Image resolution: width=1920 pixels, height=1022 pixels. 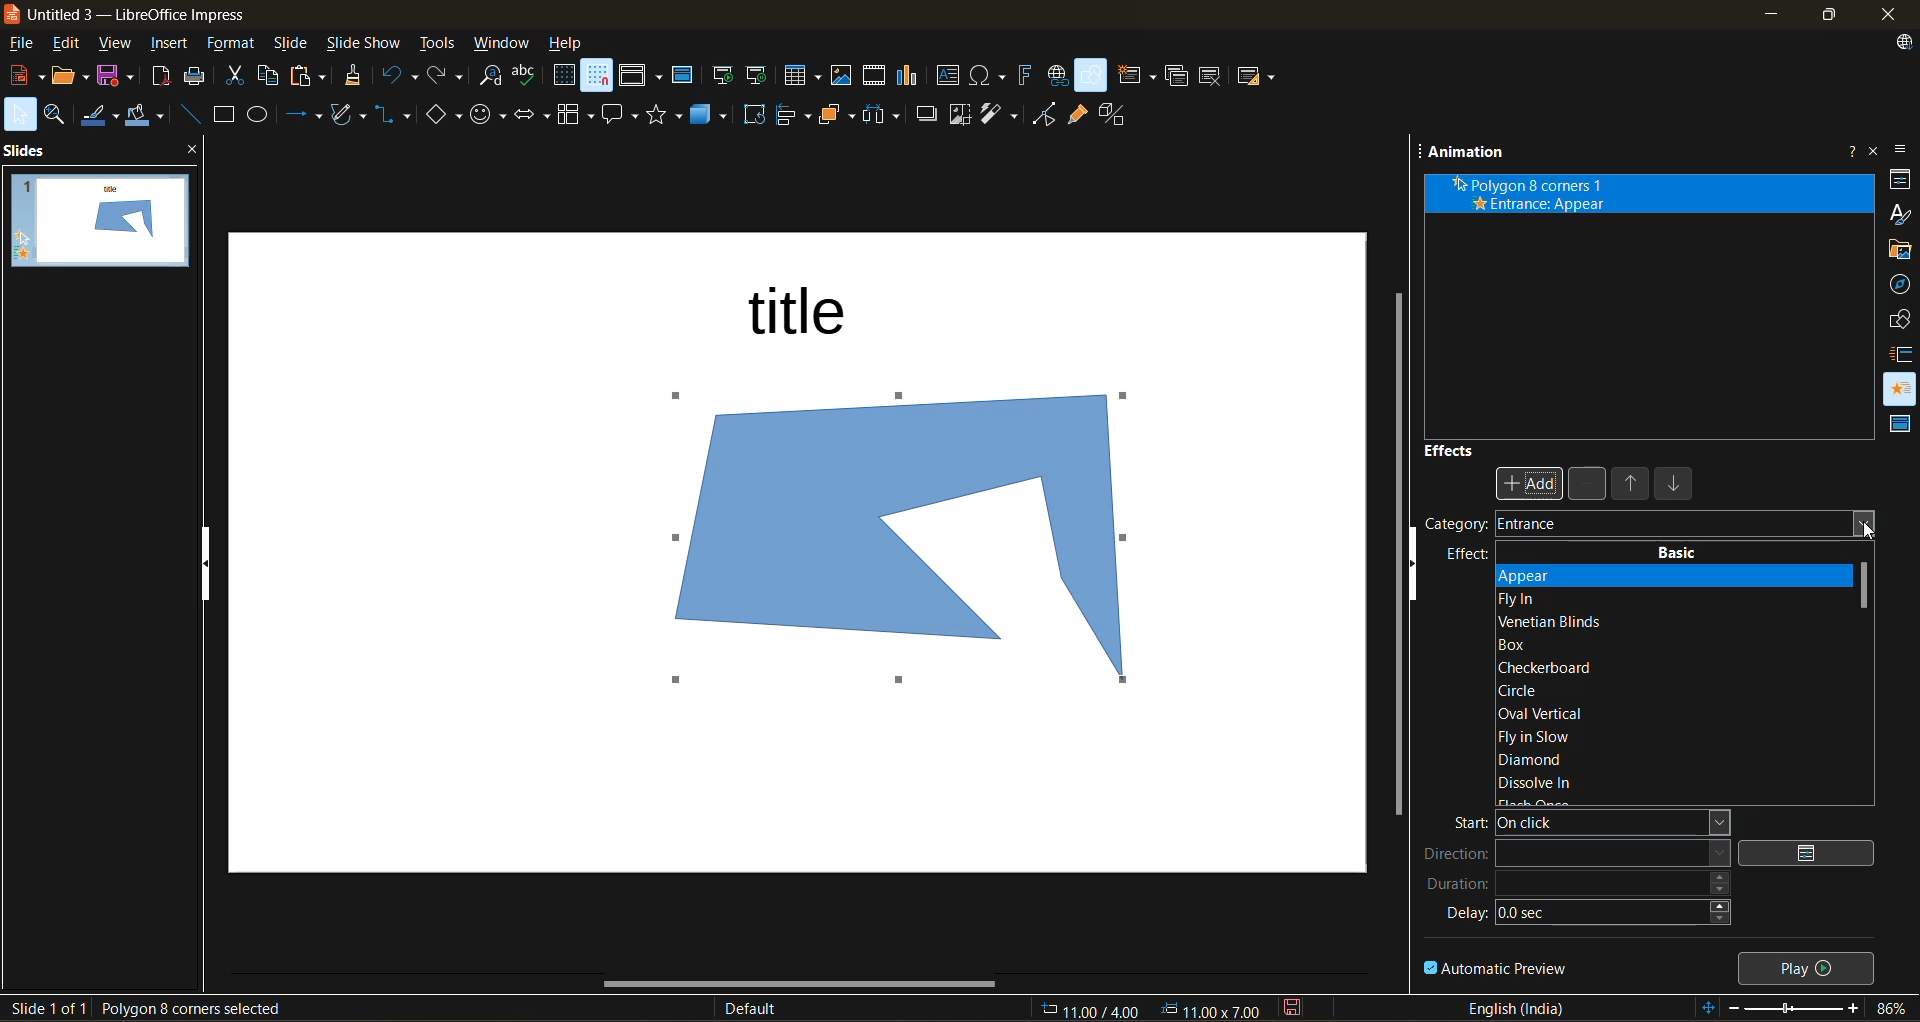 I want to click on toggle extrusion, so click(x=1113, y=115).